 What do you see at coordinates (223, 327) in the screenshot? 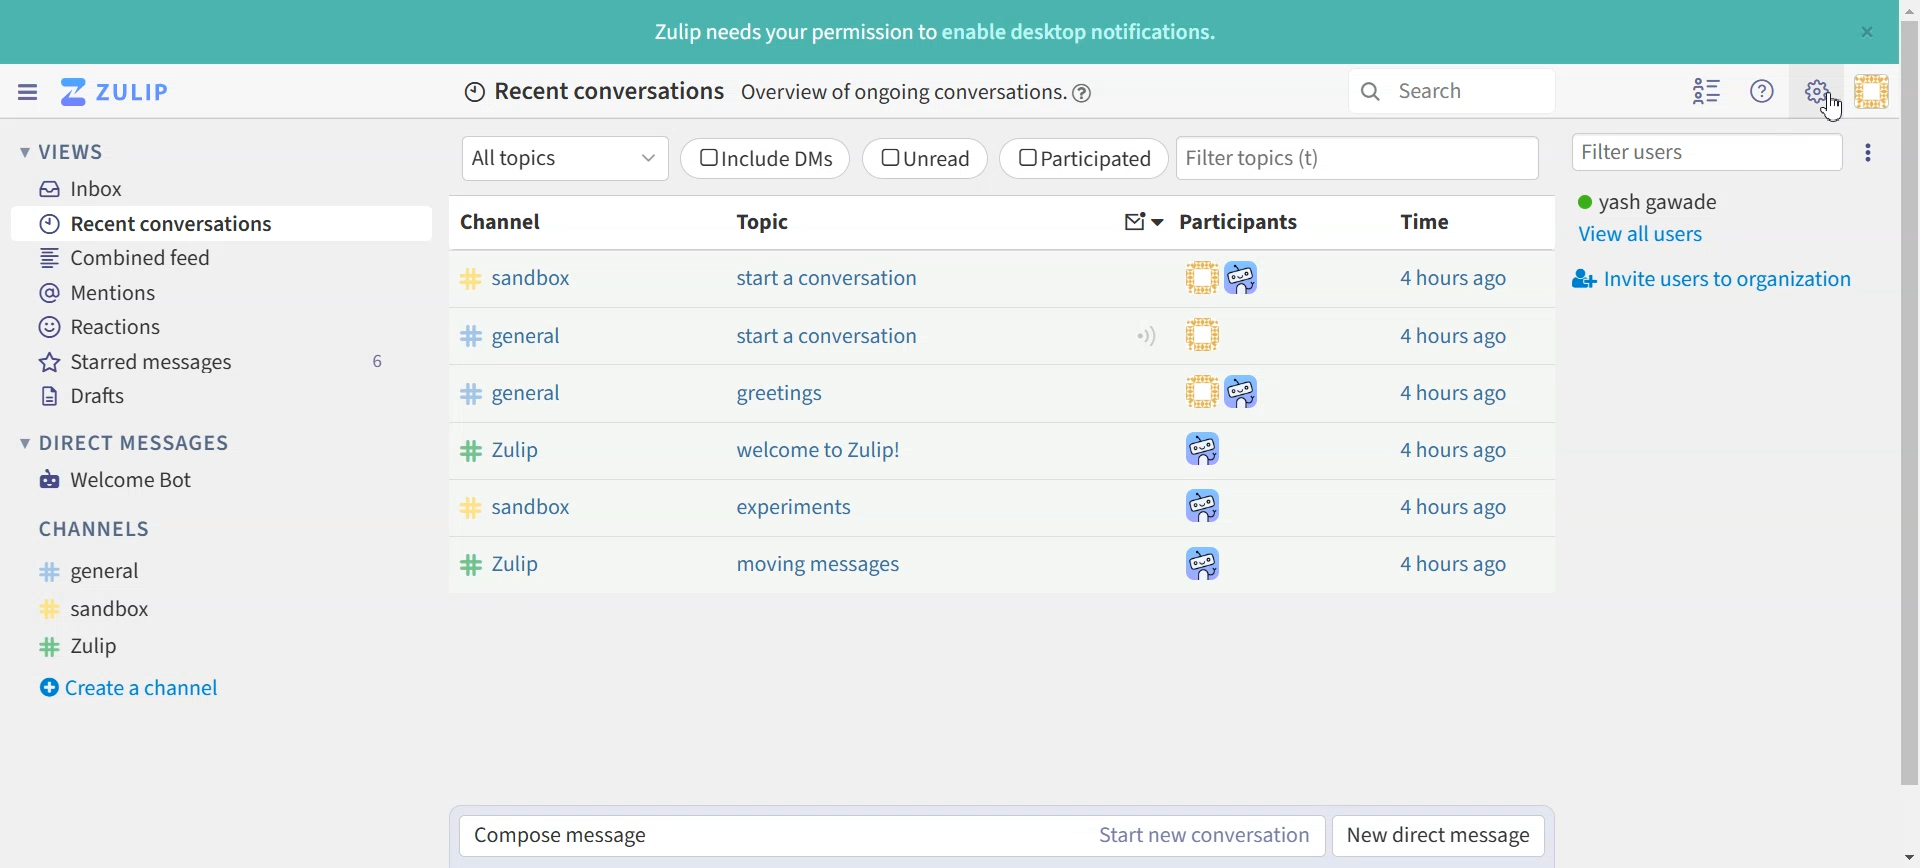
I see `Reactions` at bounding box center [223, 327].